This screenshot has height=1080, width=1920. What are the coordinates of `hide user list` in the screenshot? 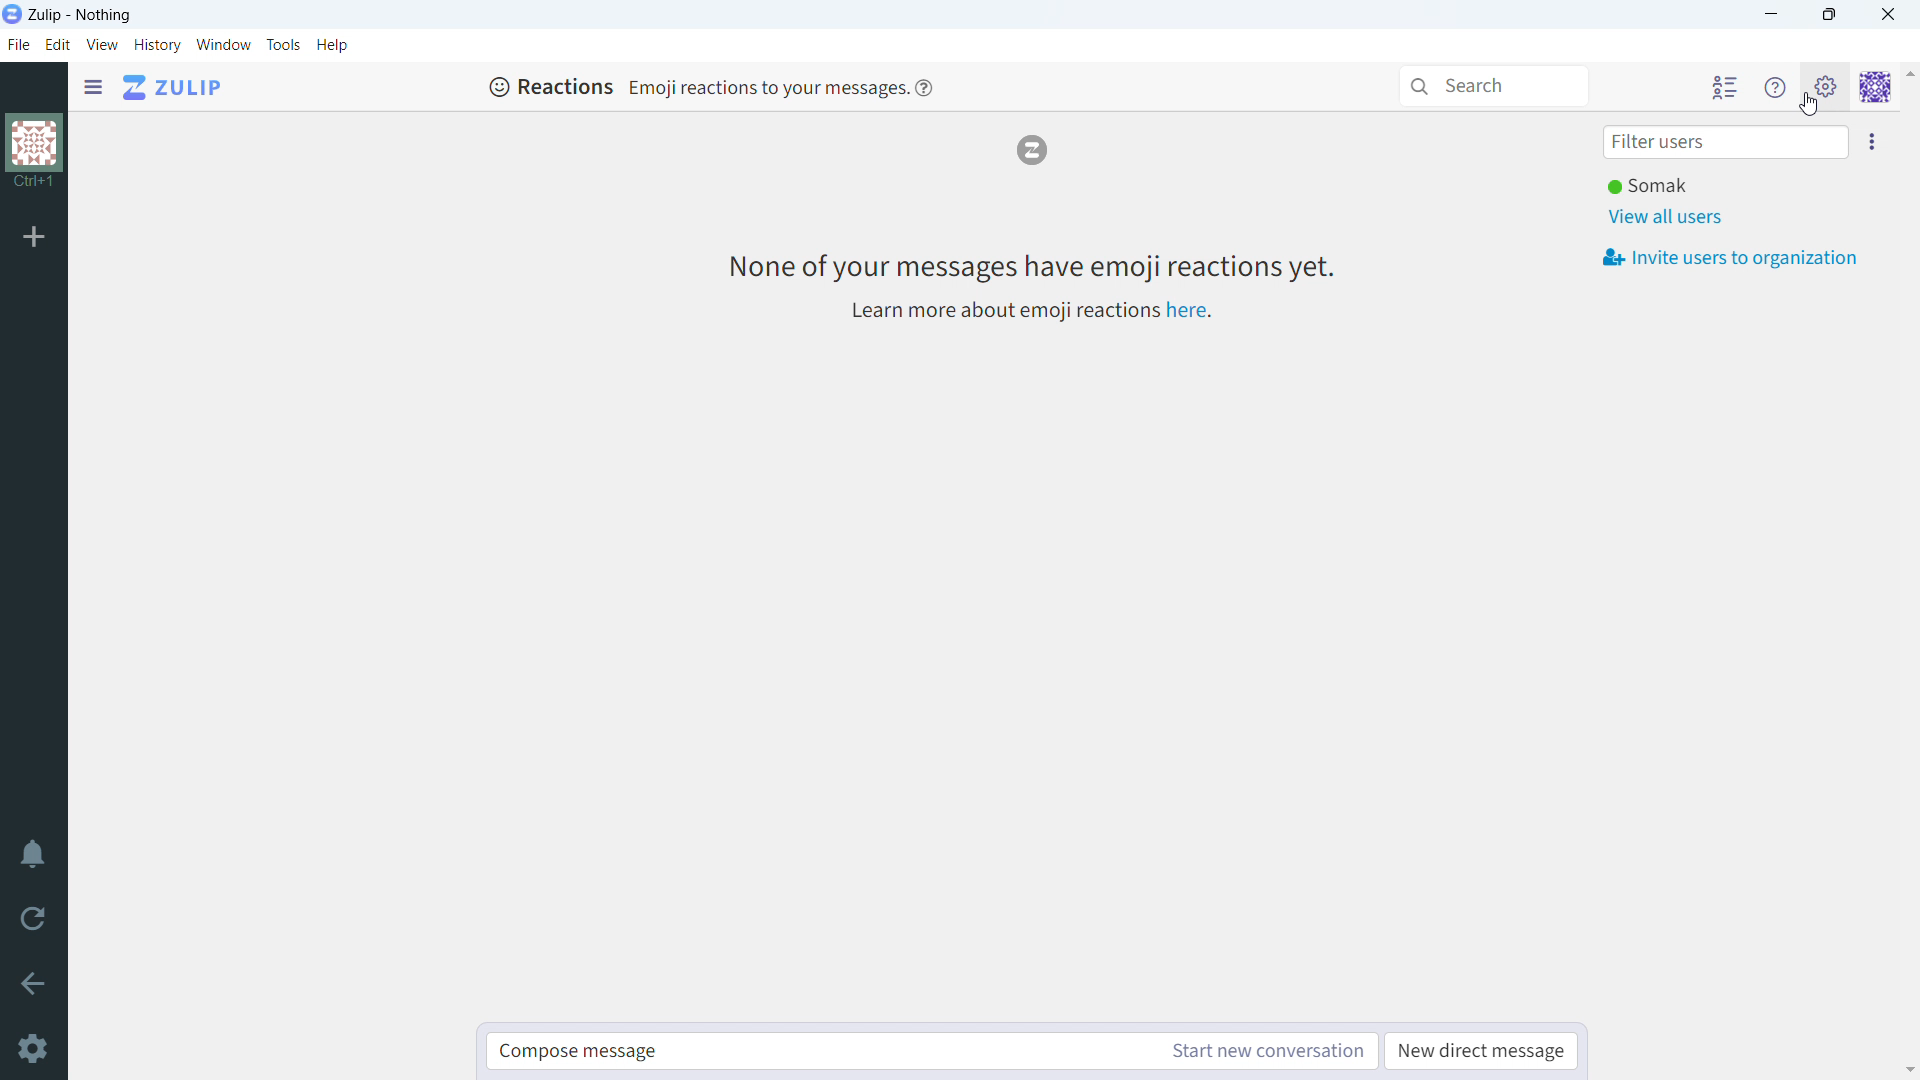 It's located at (1724, 86).